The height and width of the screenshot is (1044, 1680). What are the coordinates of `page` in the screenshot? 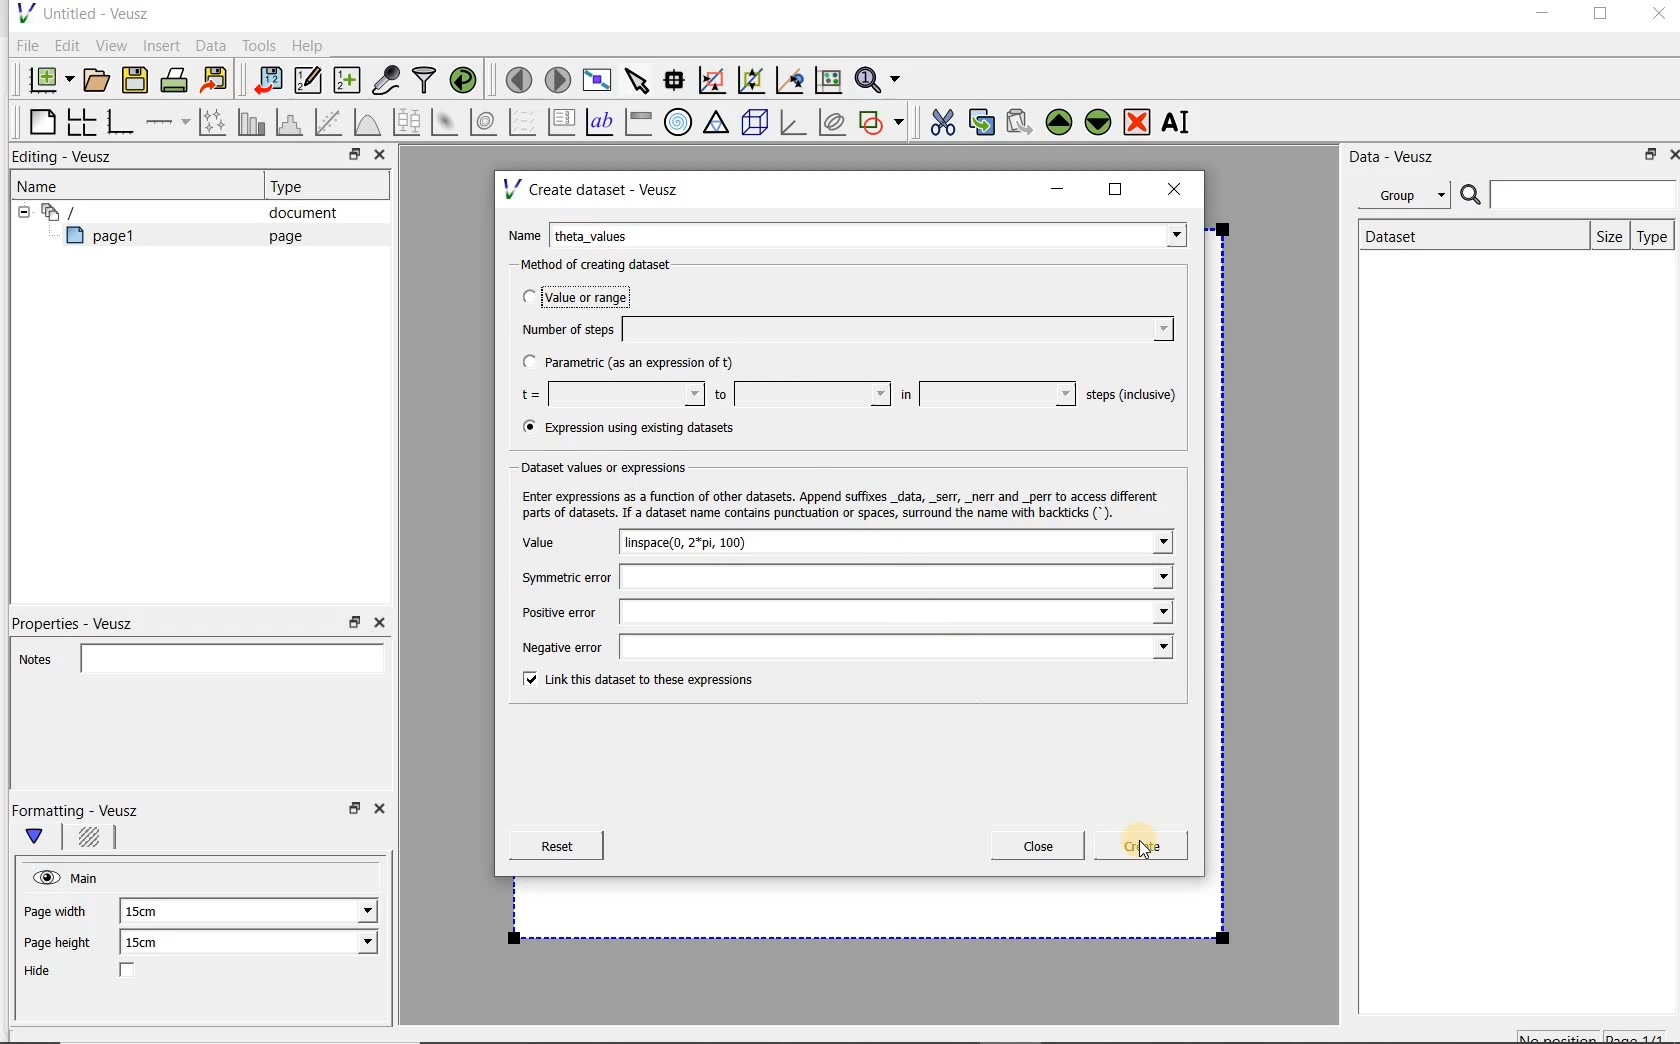 It's located at (281, 236).